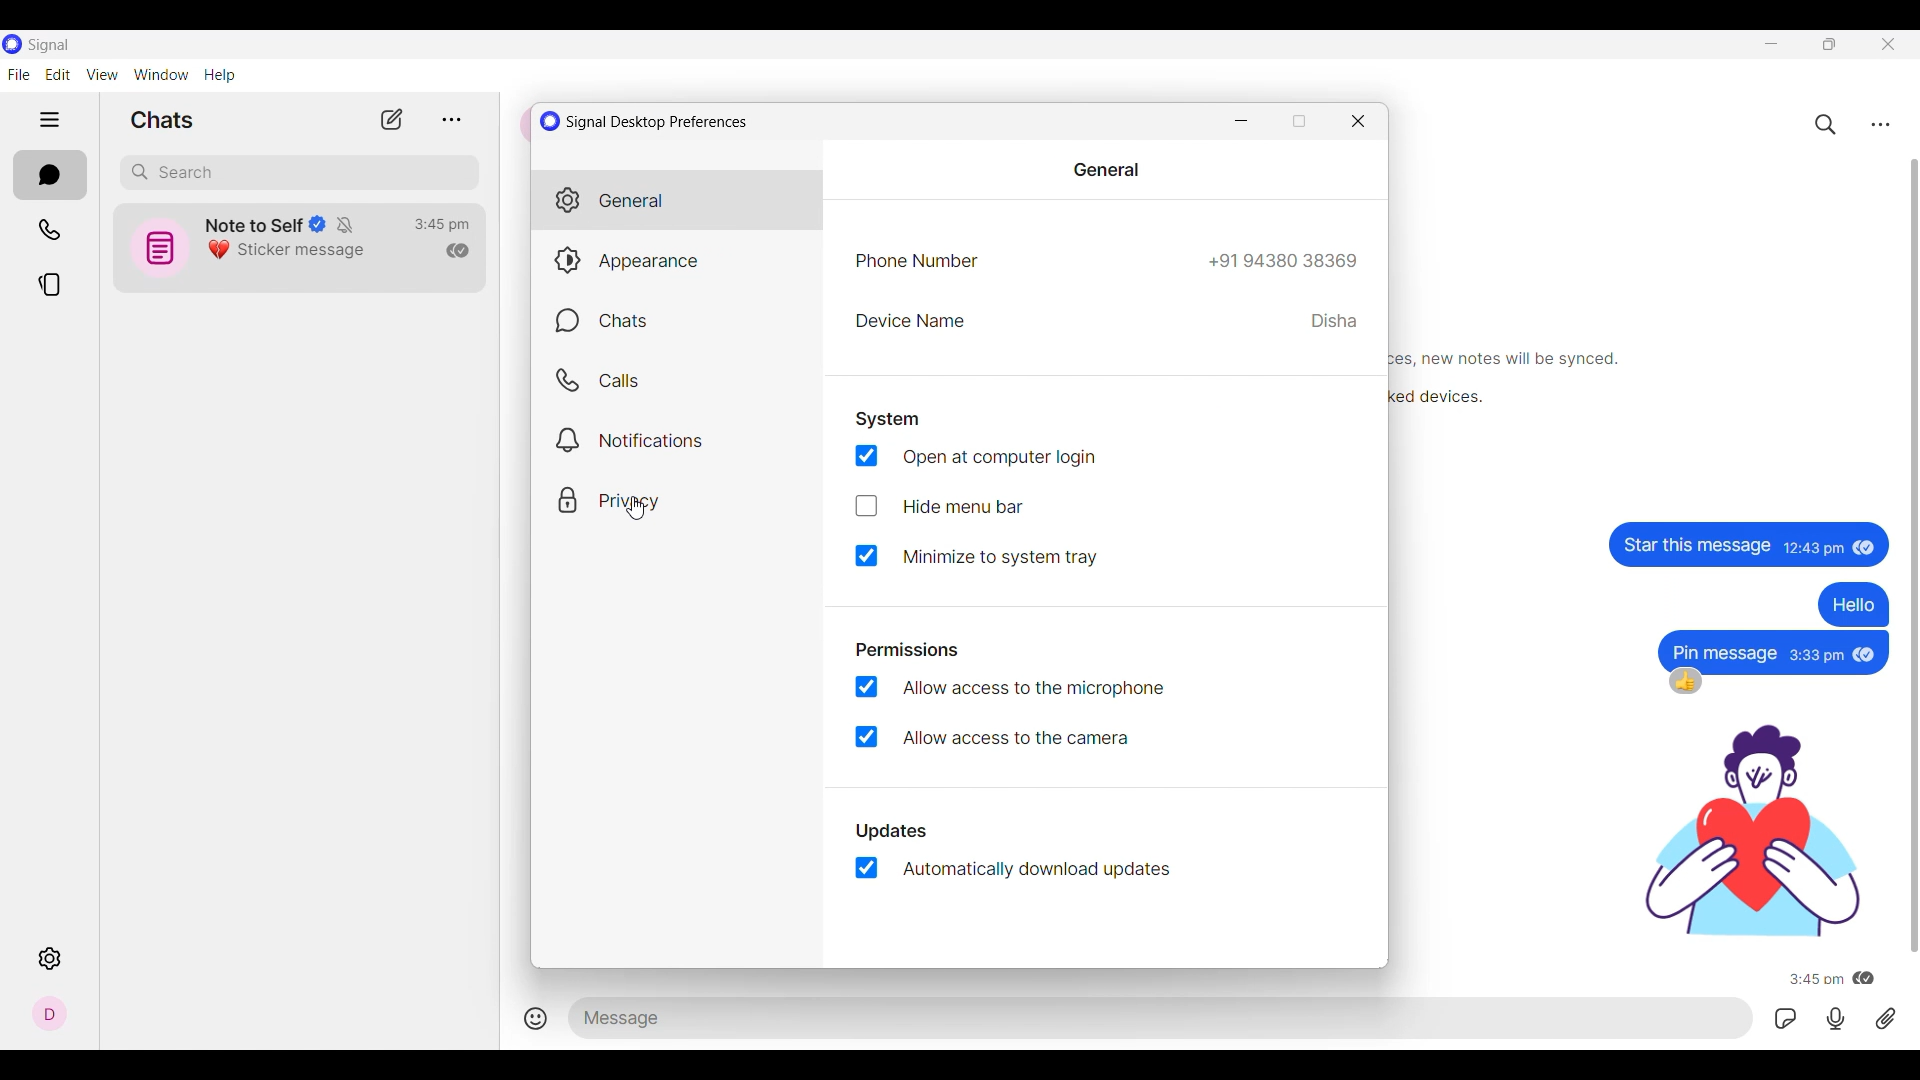  What do you see at coordinates (300, 173) in the screenshot?
I see `Search box` at bounding box center [300, 173].